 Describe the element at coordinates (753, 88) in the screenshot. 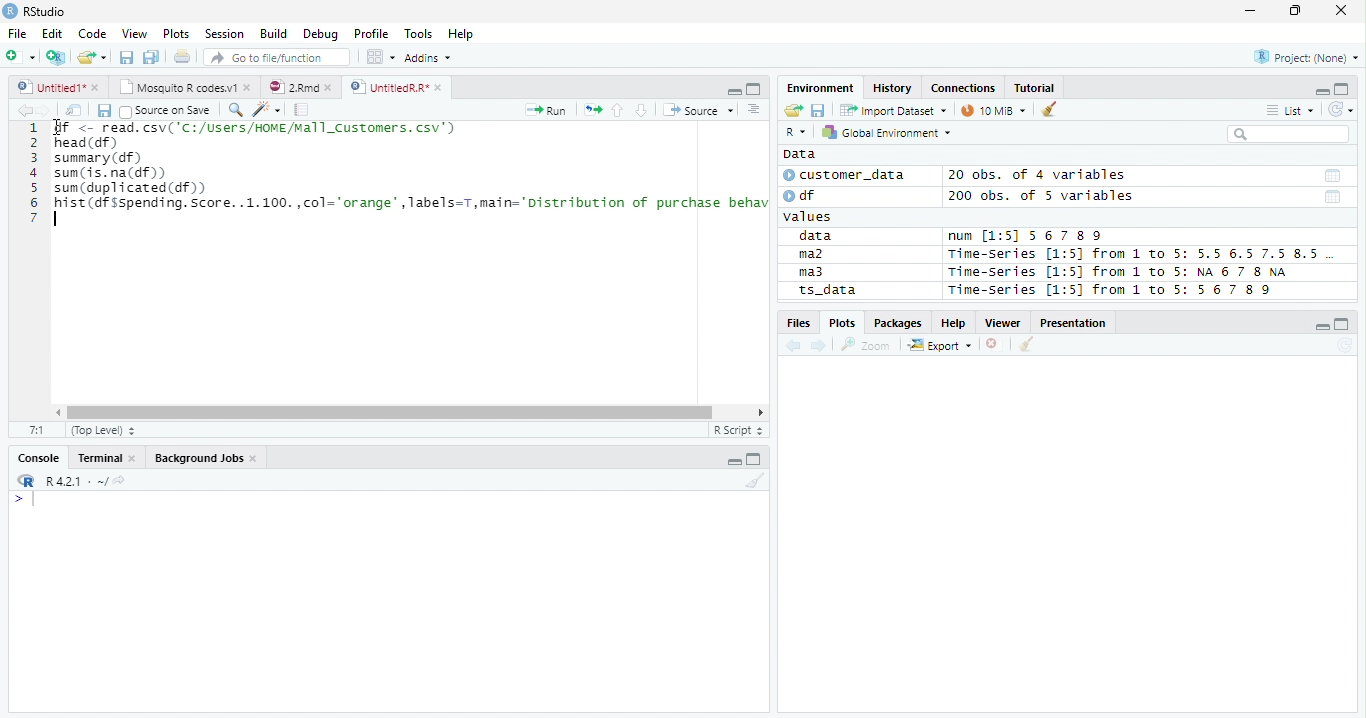

I see `Maximize` at that location.